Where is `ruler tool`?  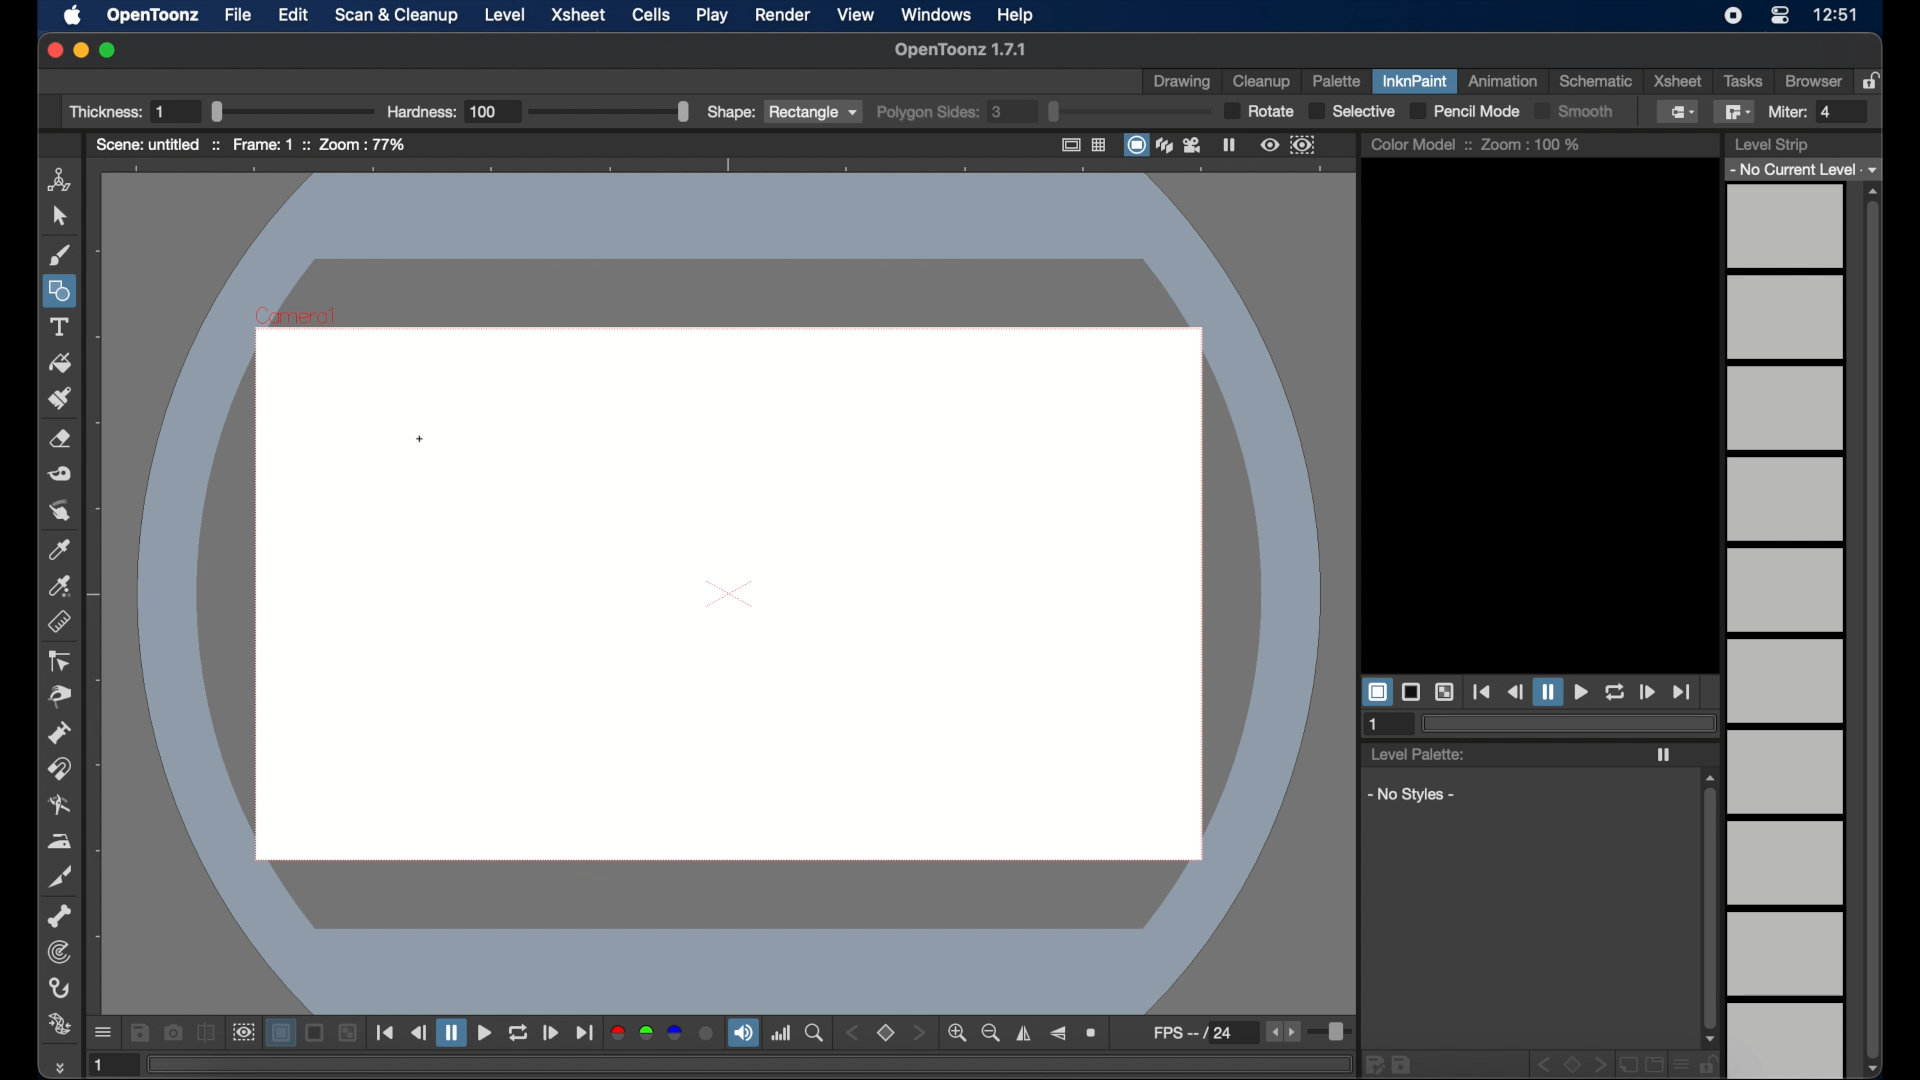 ruler tool is located at coordinates (59, 622).